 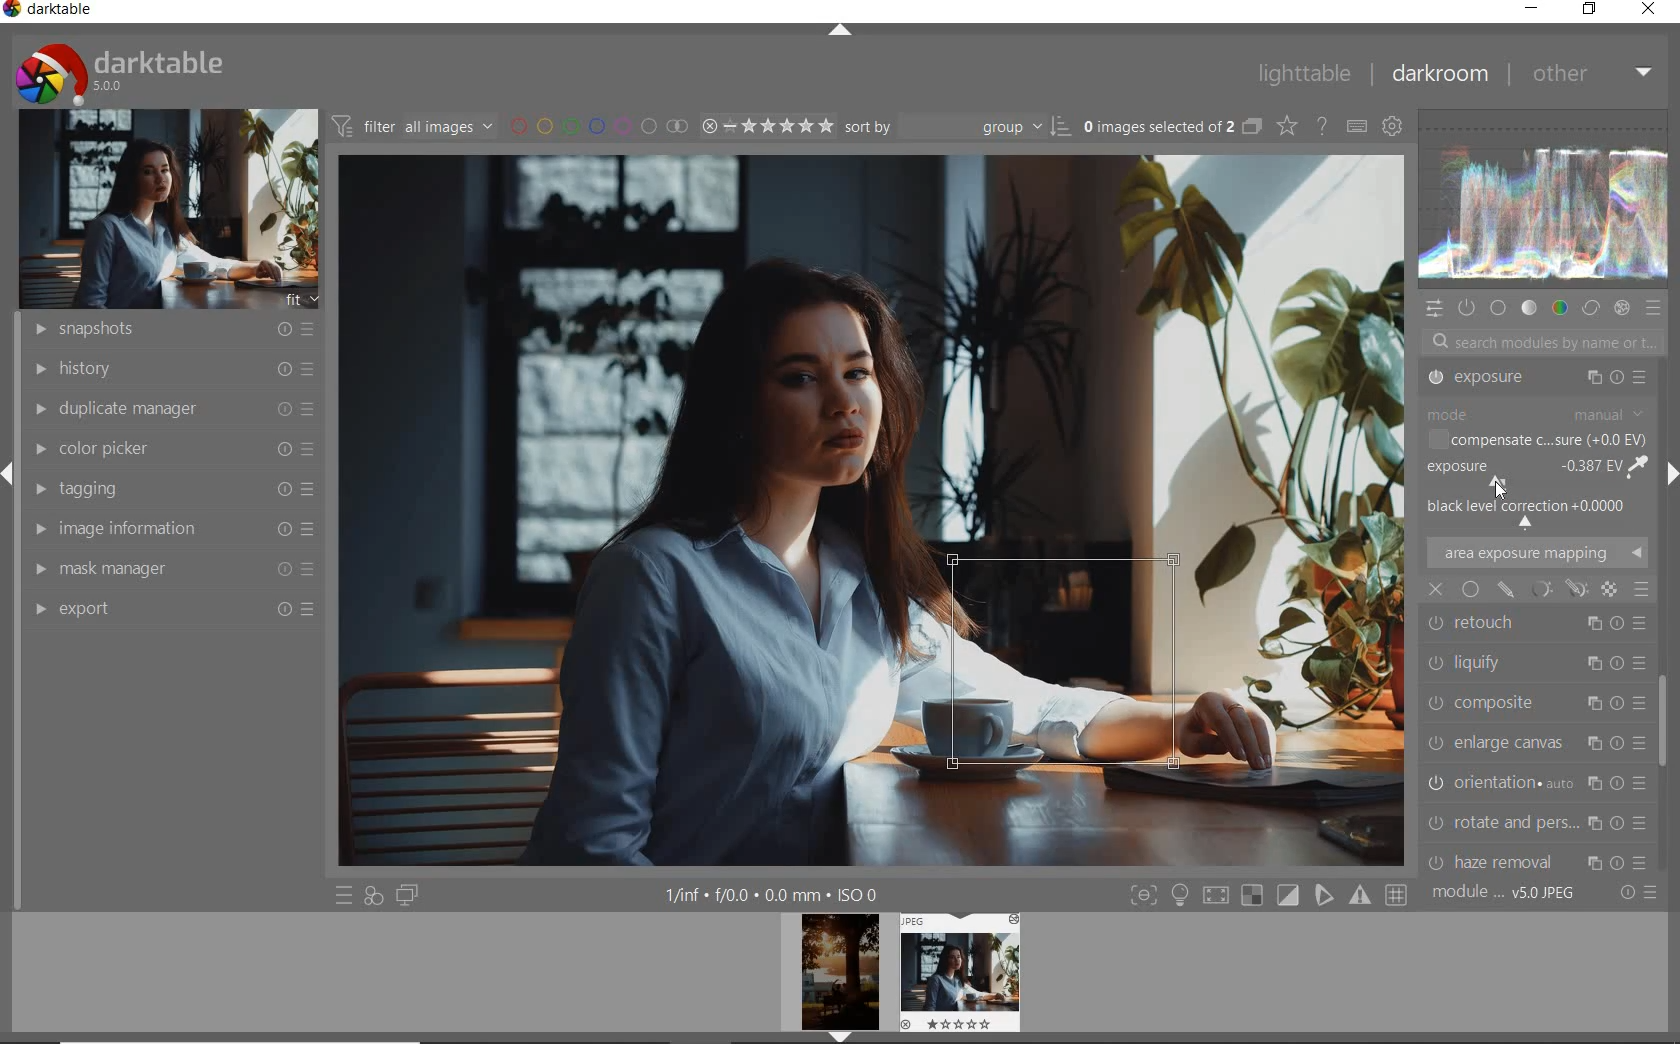 I want to click on LIQUIFY, so click(x=1532, y=550).